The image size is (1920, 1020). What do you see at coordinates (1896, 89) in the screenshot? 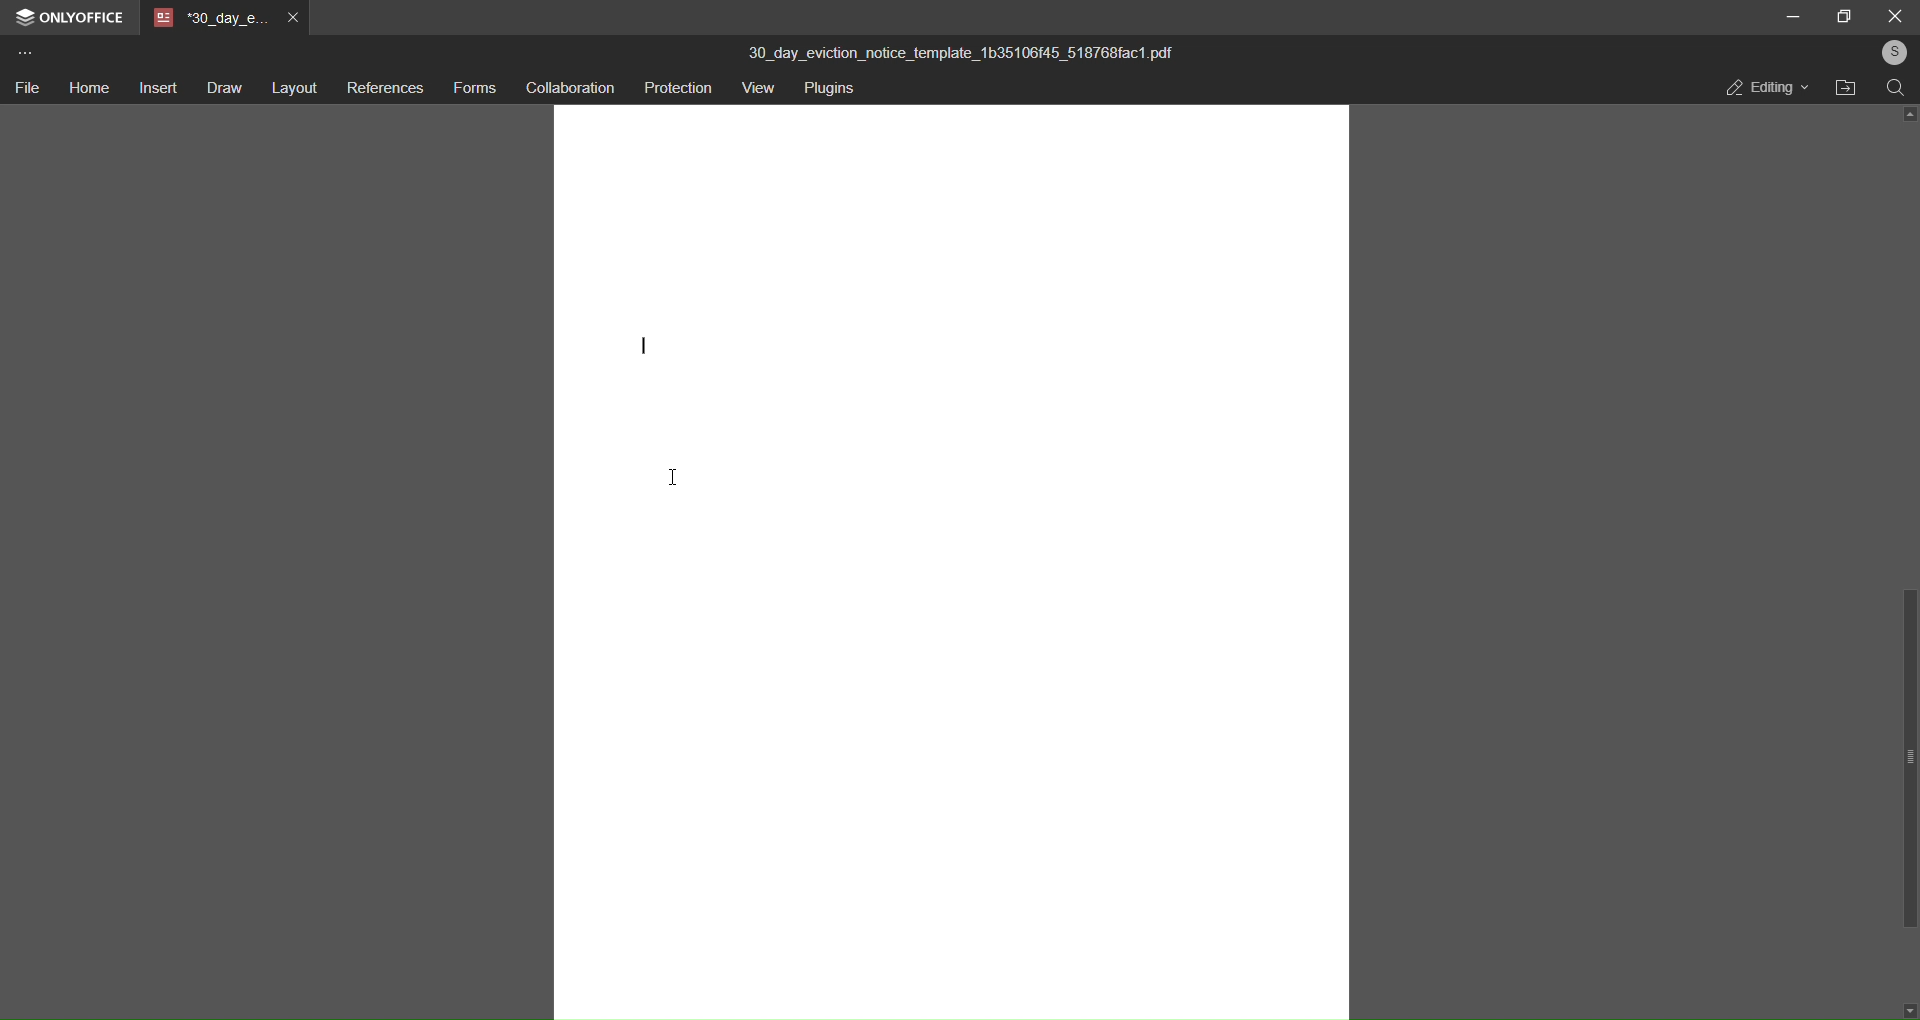
I see `search` at bounding box center [1896, 89].